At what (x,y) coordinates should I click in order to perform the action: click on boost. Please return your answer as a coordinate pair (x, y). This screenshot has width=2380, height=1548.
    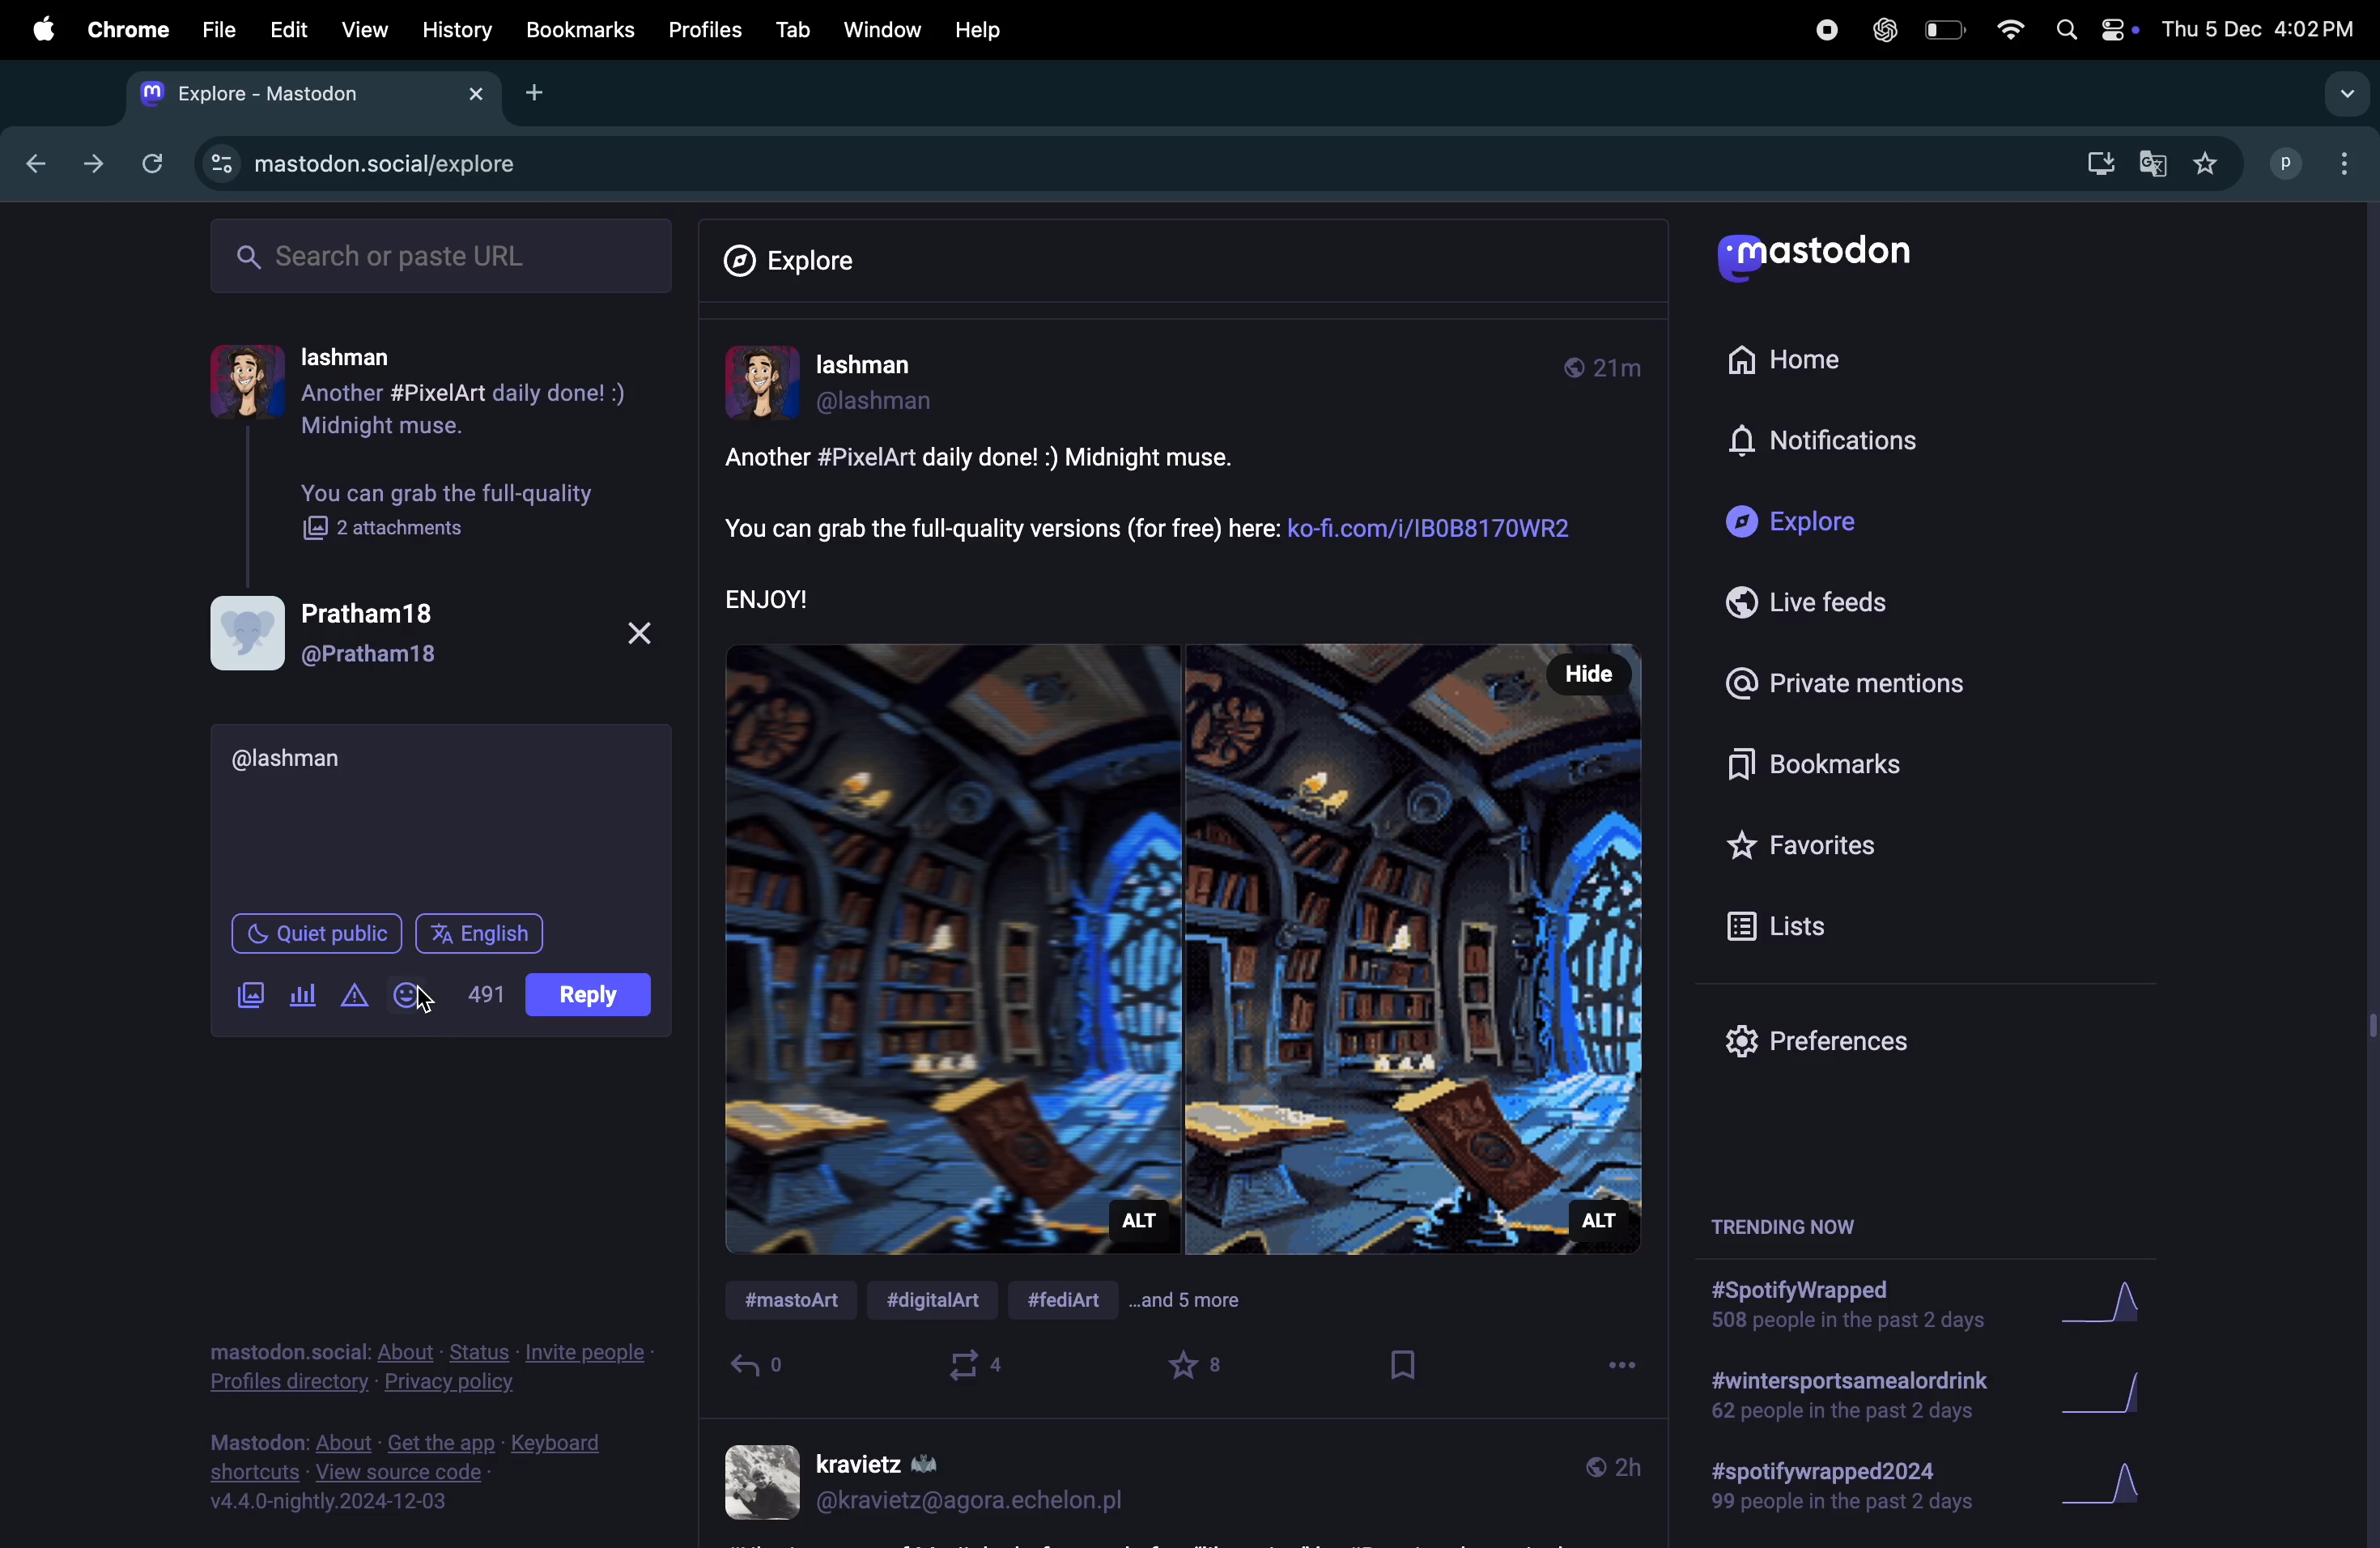
    Looking at the image, I should click on (982, 1368).